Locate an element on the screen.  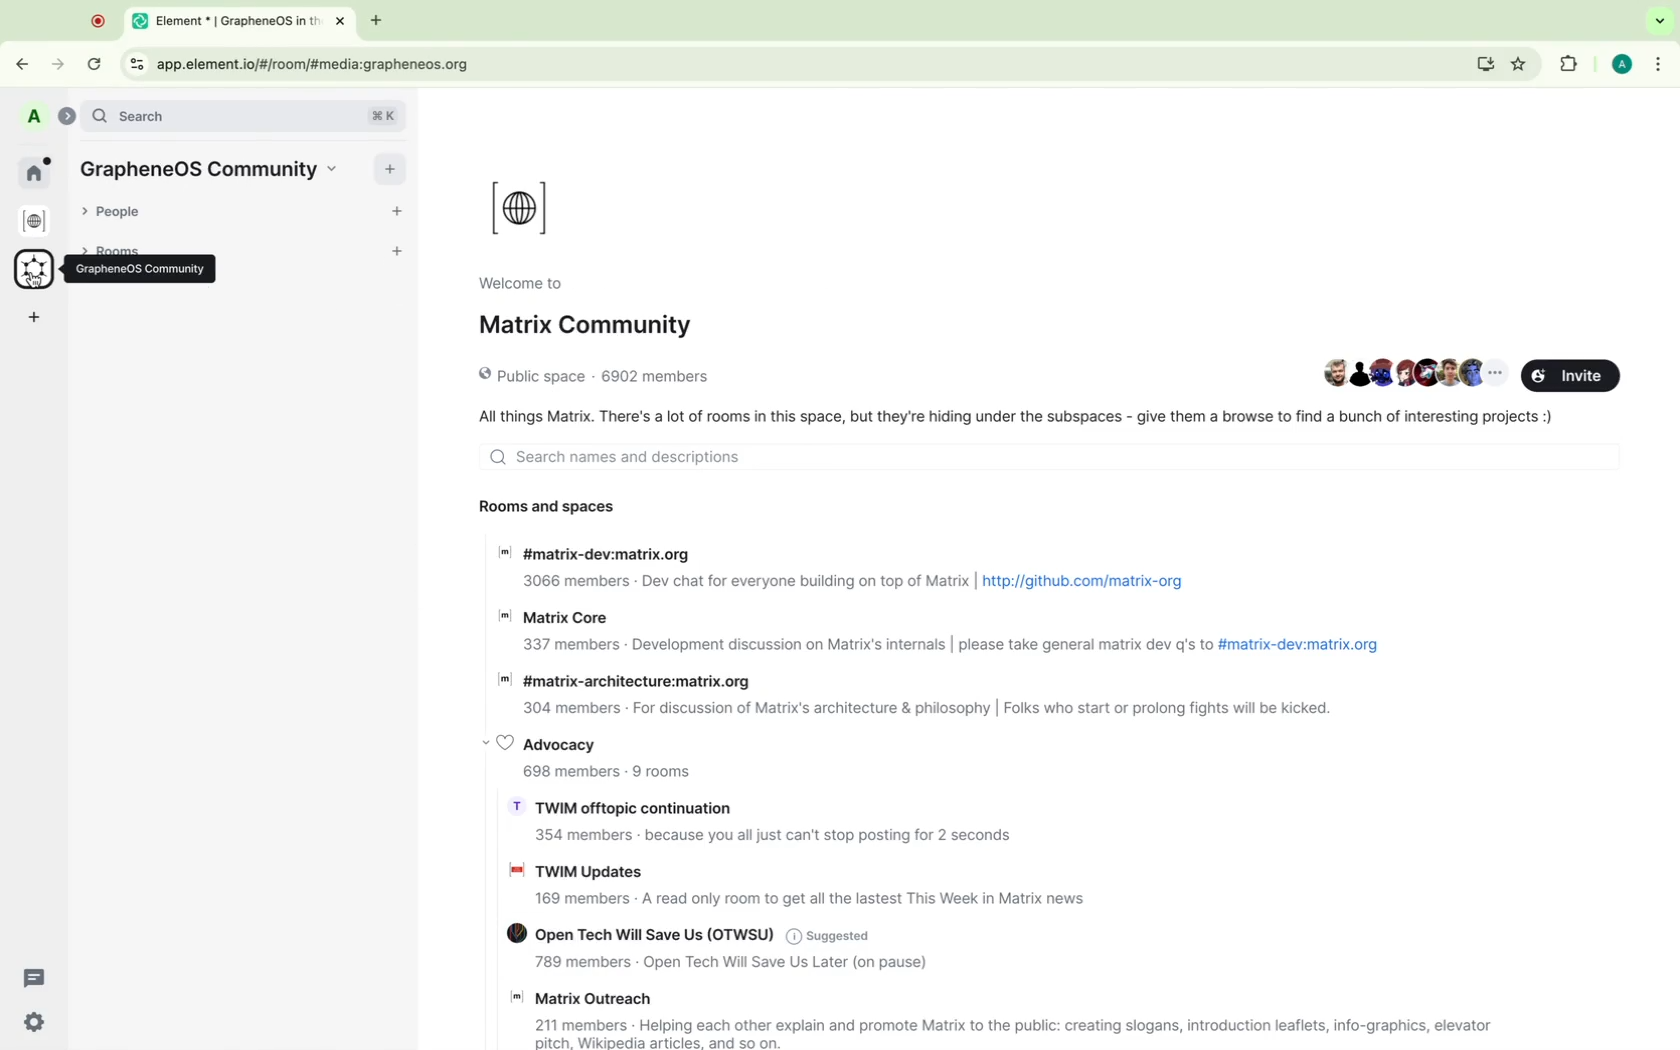
people is located at coordinates (123, 212).